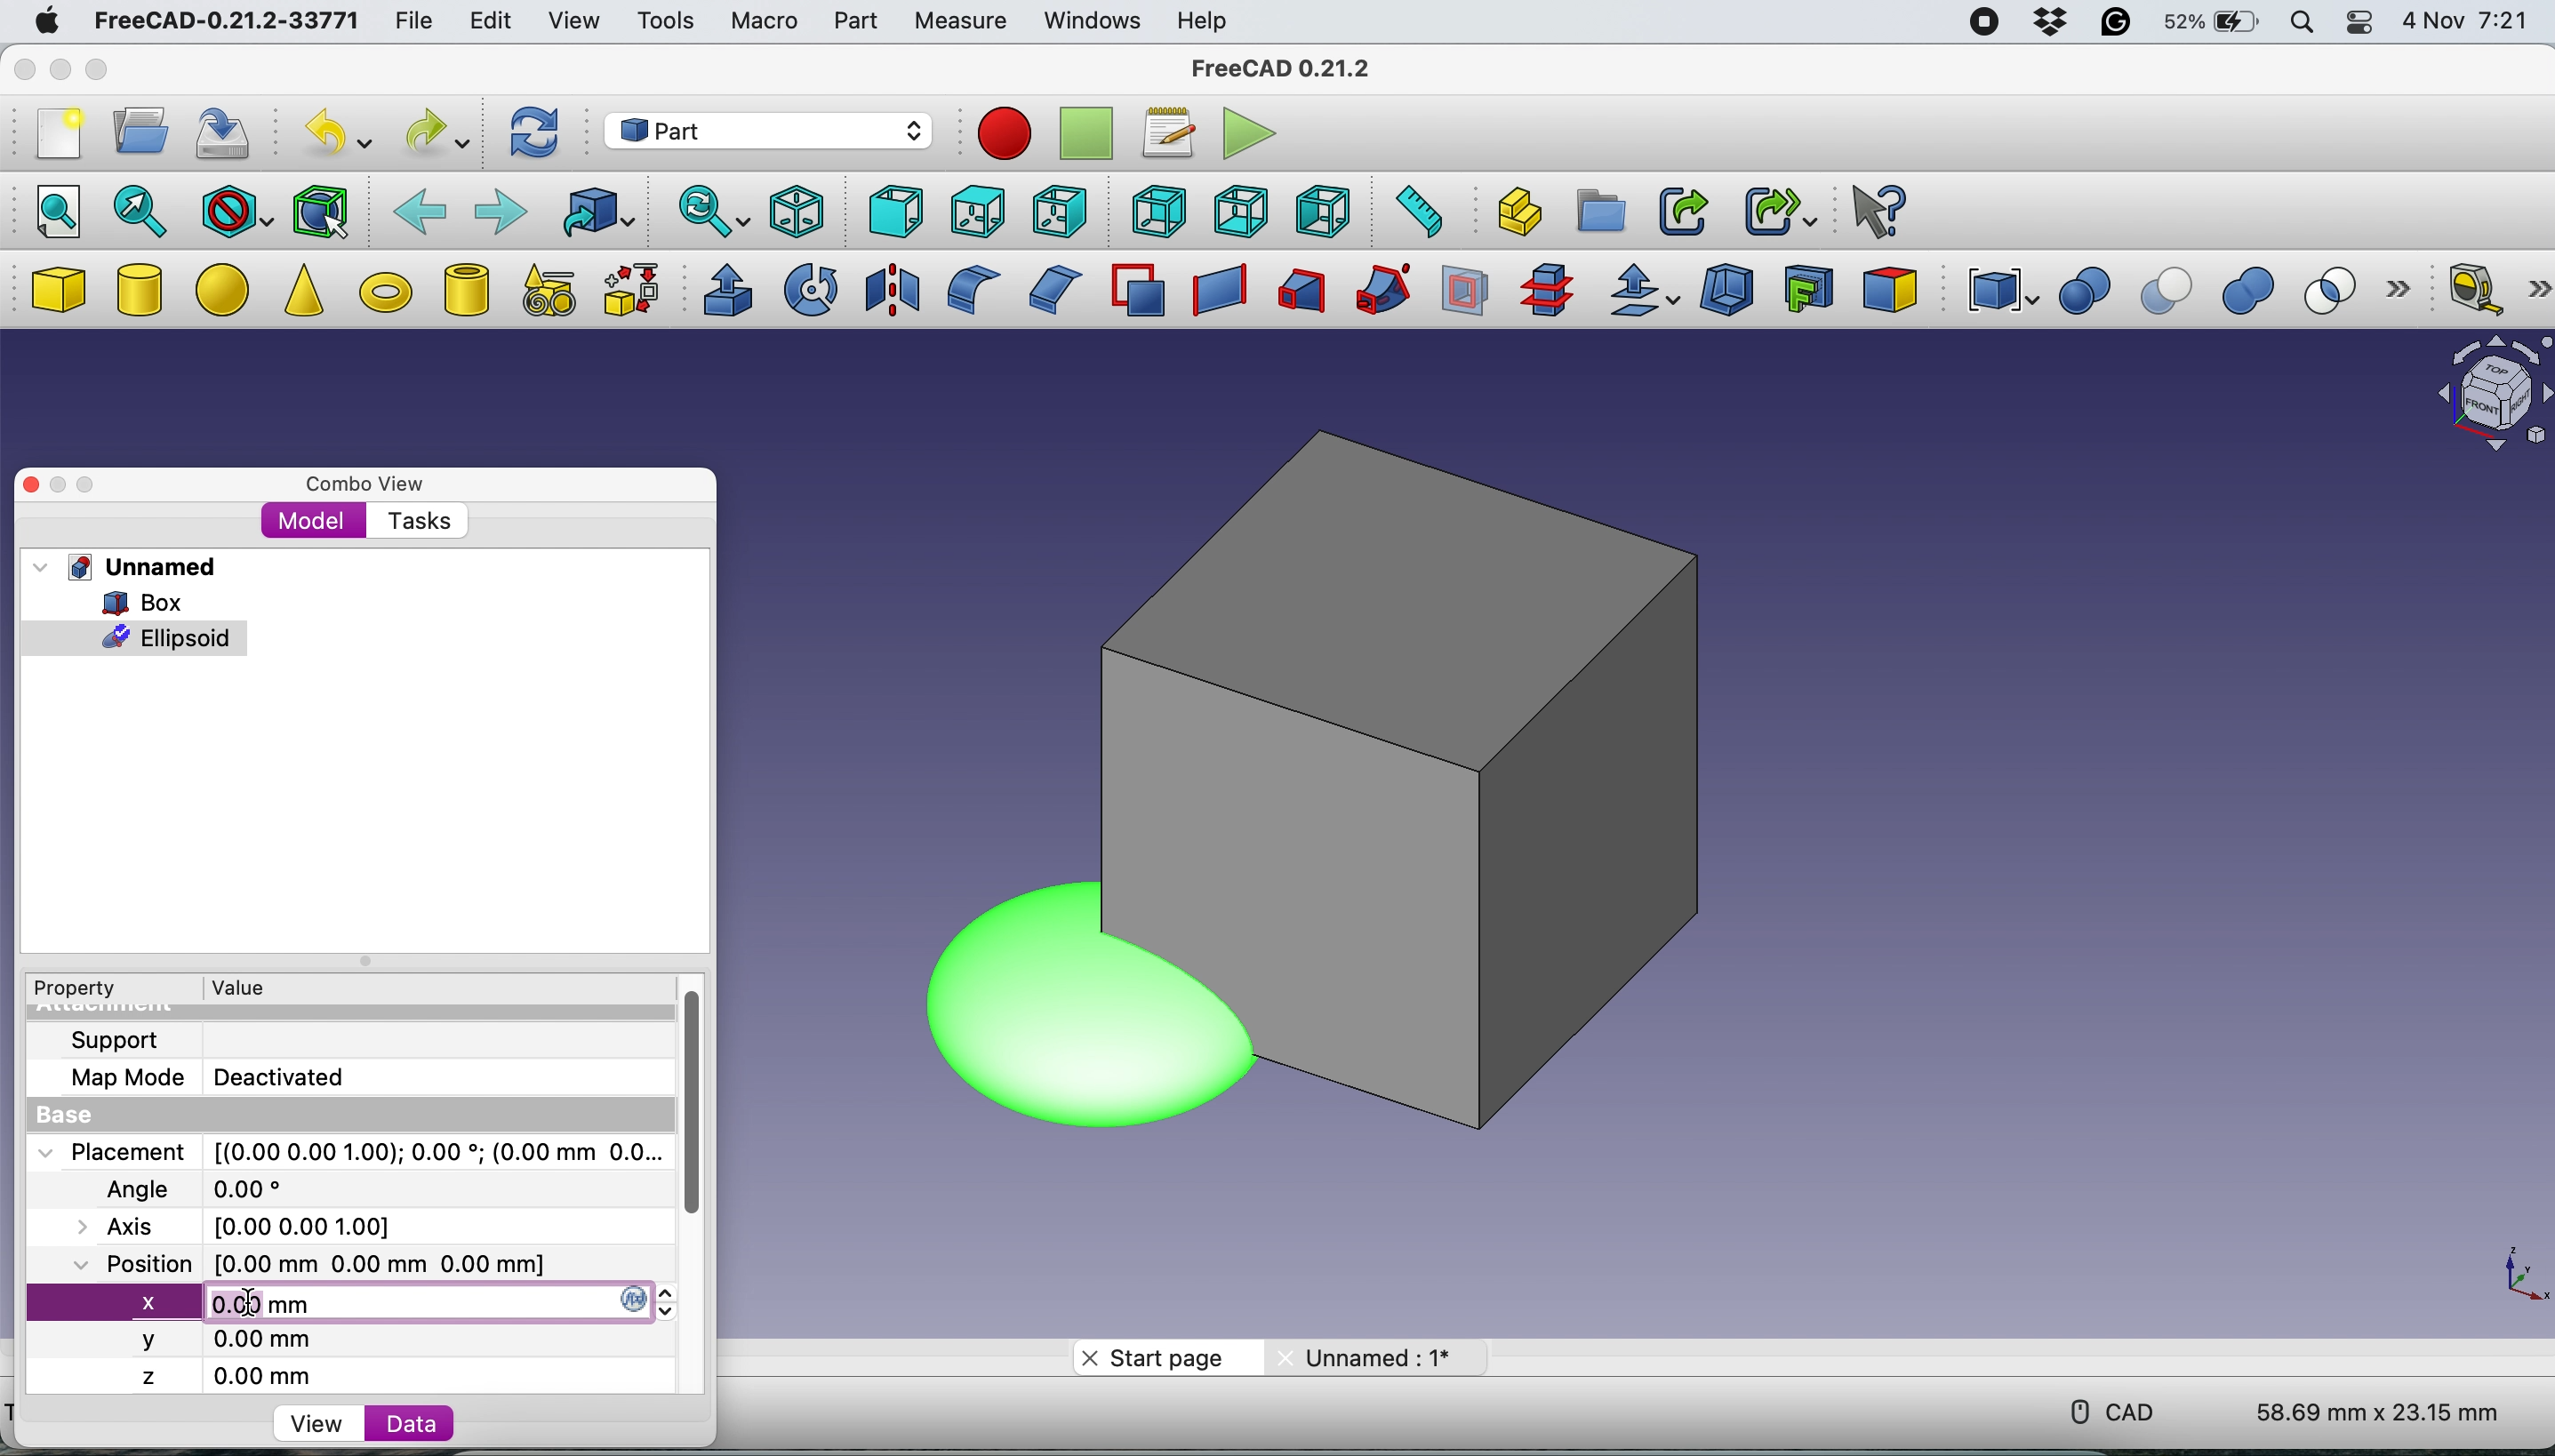 The image size is (2555, 1456). What do you see at coordinates (1514, 213) in the screenshot?
I see `create part` at bounding box center [1514, 213].